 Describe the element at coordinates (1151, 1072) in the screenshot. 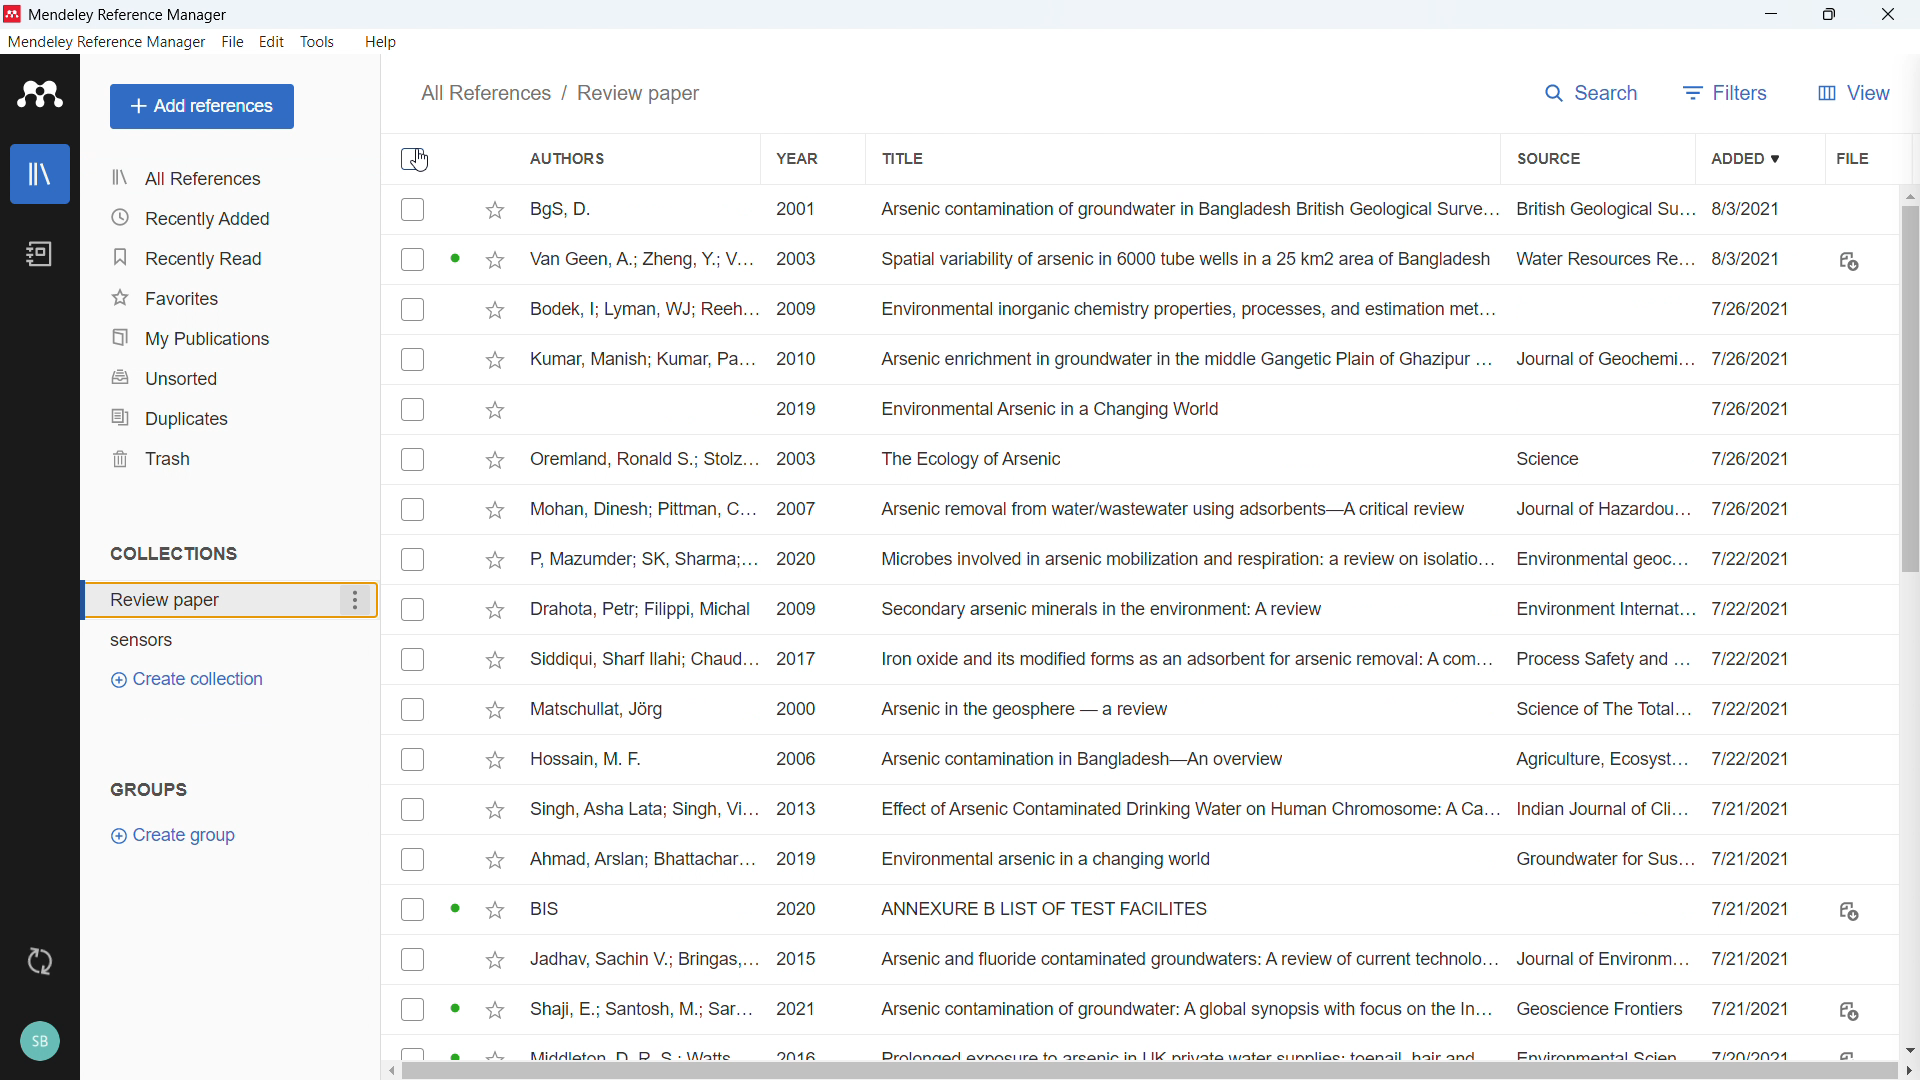

I see `Horizontal scrollbar ` at that location.